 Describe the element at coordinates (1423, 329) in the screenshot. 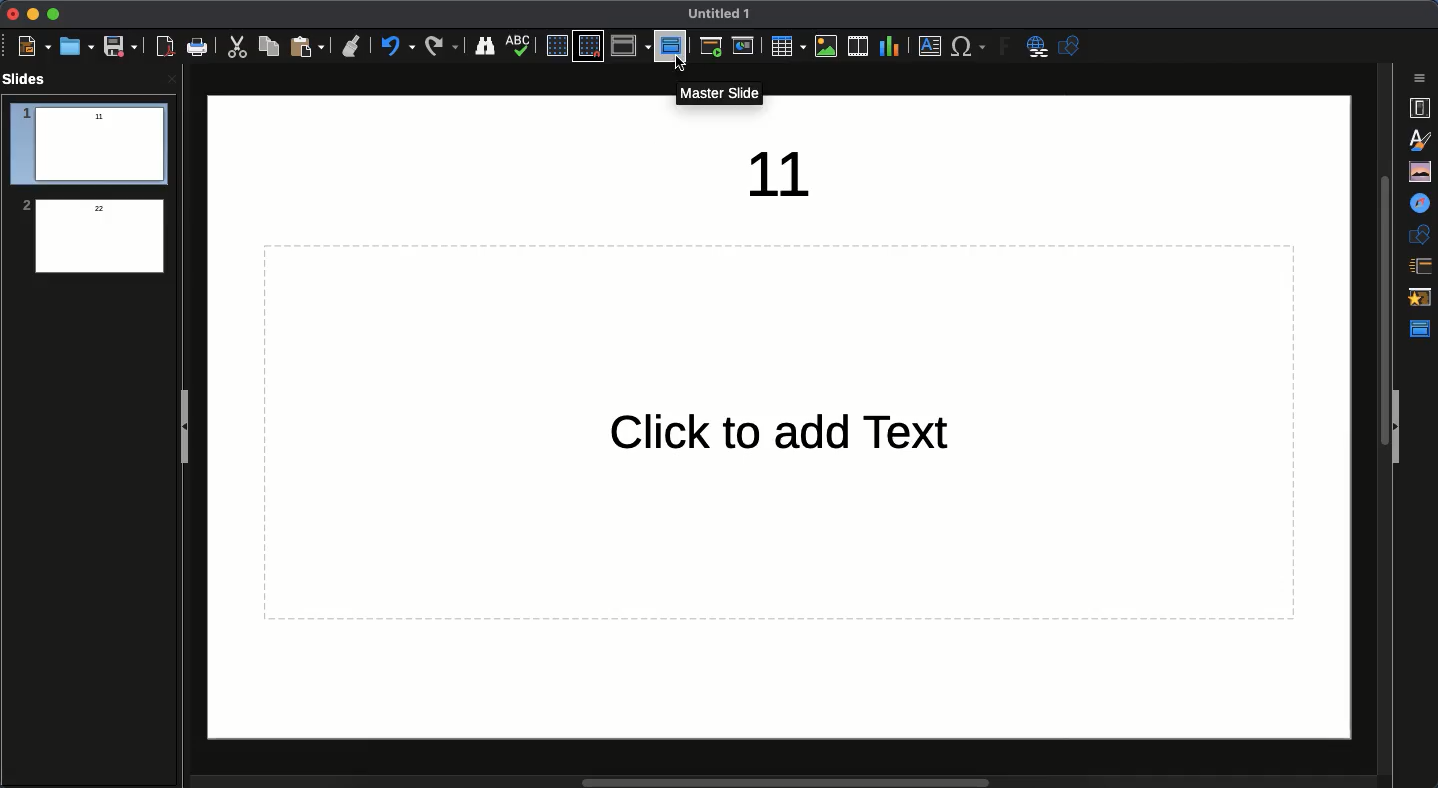

I see `Master slide` at that location.